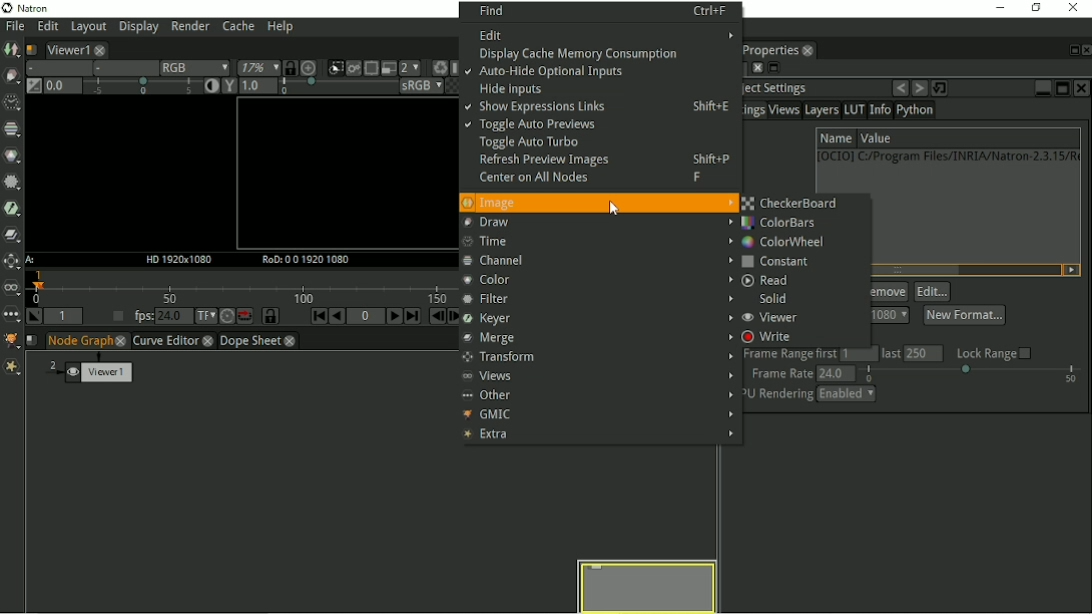 Image resolution: width=1092 pixels, height=614 pixels. What do you see at coordinates (335, 316) in the screenshot?
I see `Play backward` at bounding box center [335, 316].